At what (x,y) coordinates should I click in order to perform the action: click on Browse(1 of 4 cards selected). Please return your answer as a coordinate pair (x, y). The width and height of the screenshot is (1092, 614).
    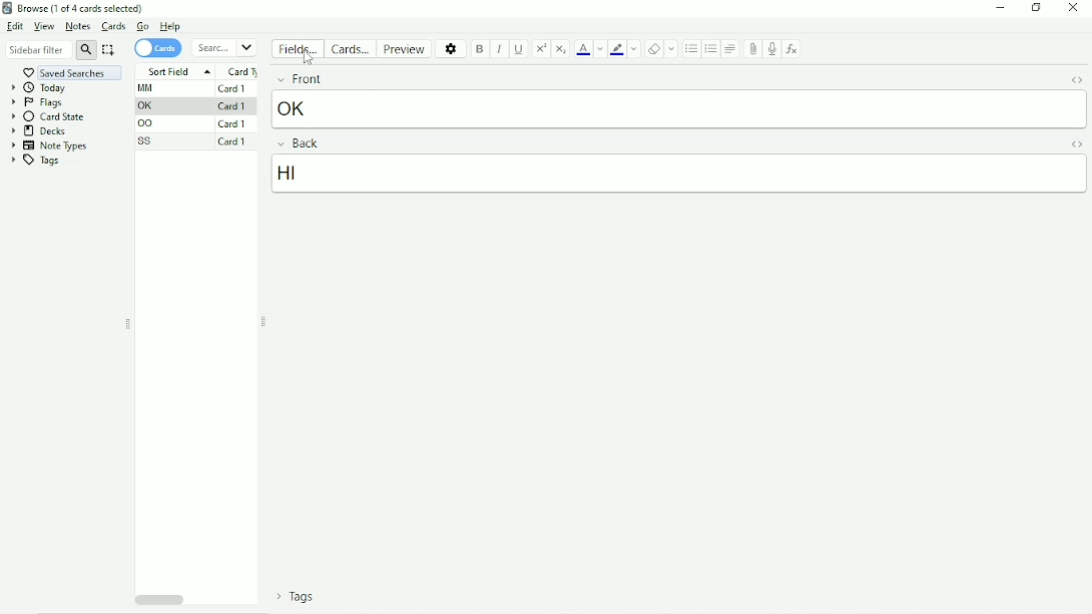
    Looking at the image, I should click on (76, 8).